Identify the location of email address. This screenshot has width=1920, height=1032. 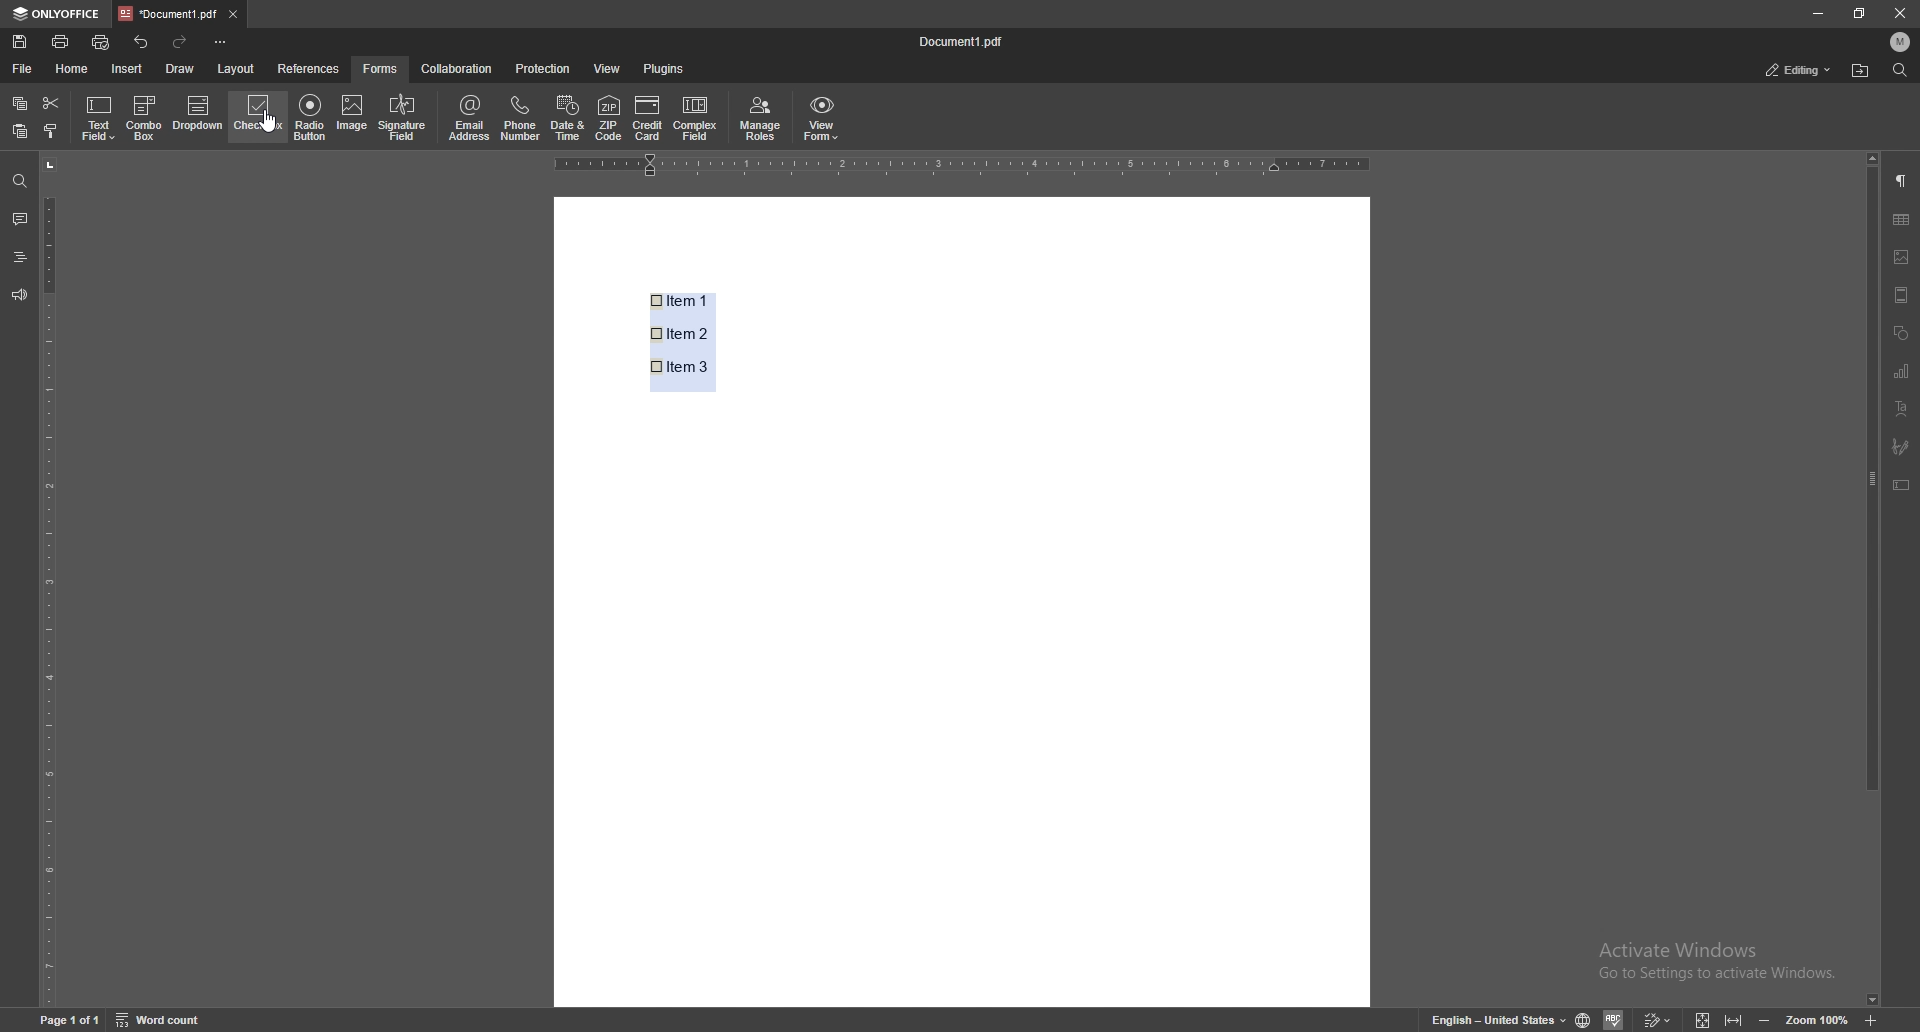
(470, 118).